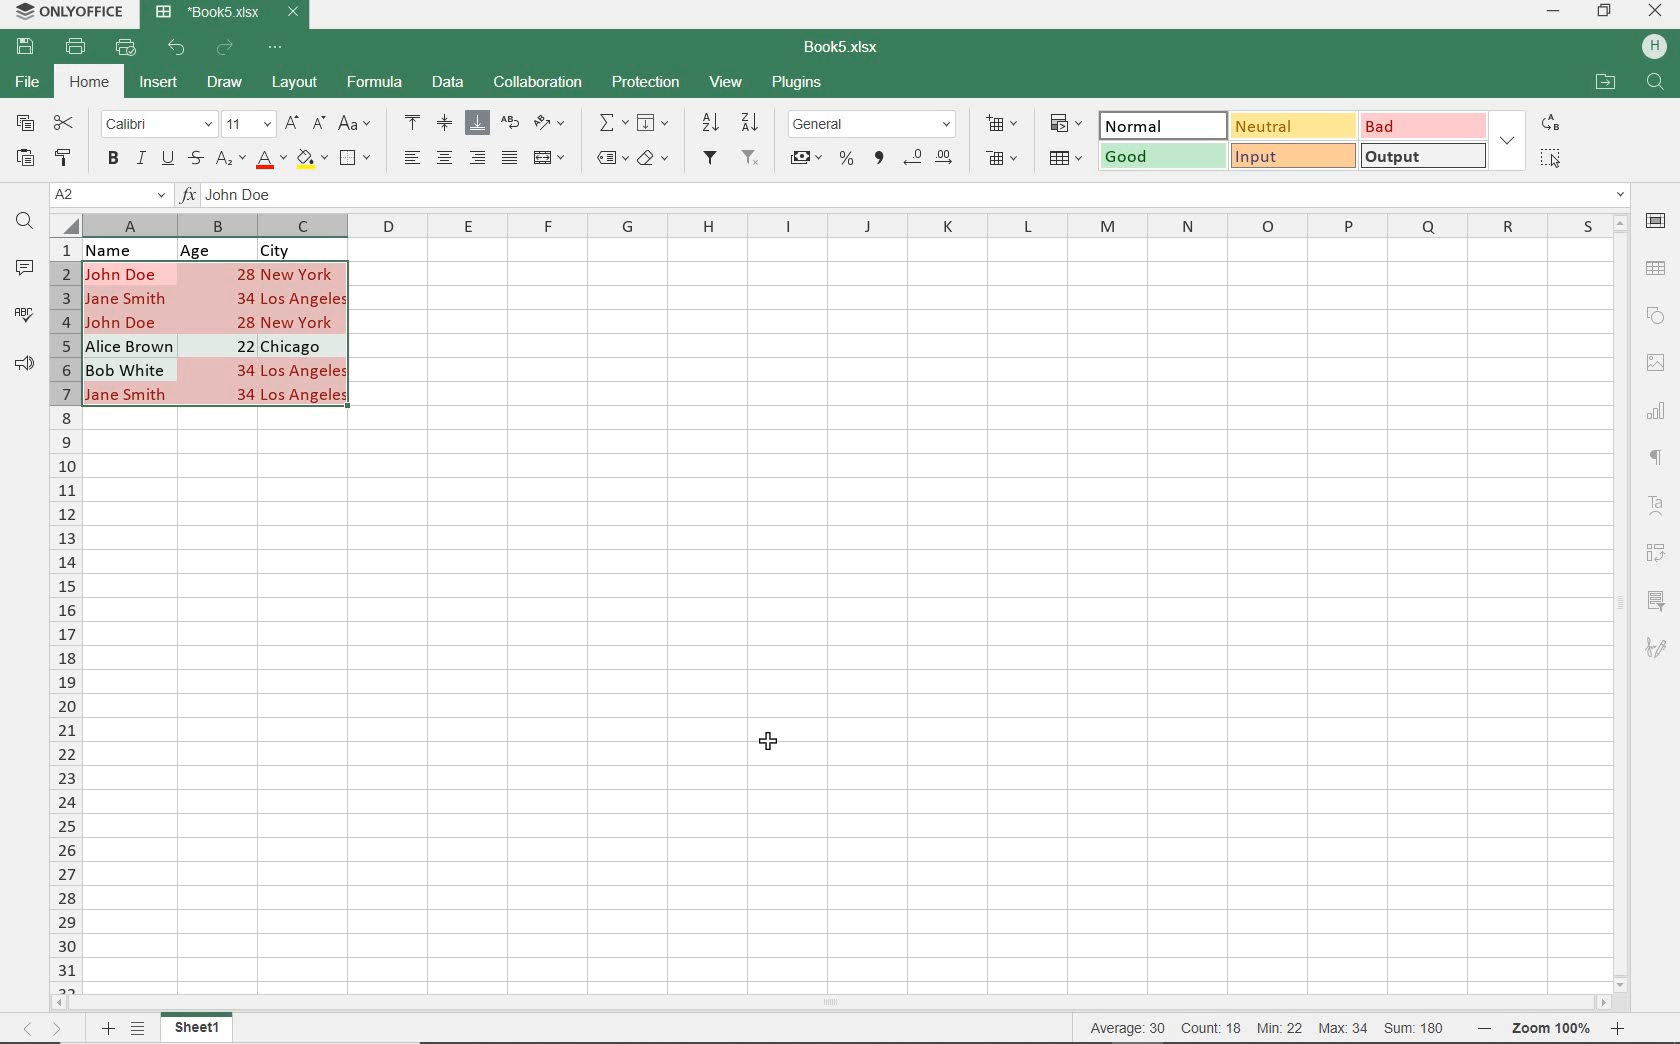  I want to click on MOVE SHEETS, so click(42, 1030).